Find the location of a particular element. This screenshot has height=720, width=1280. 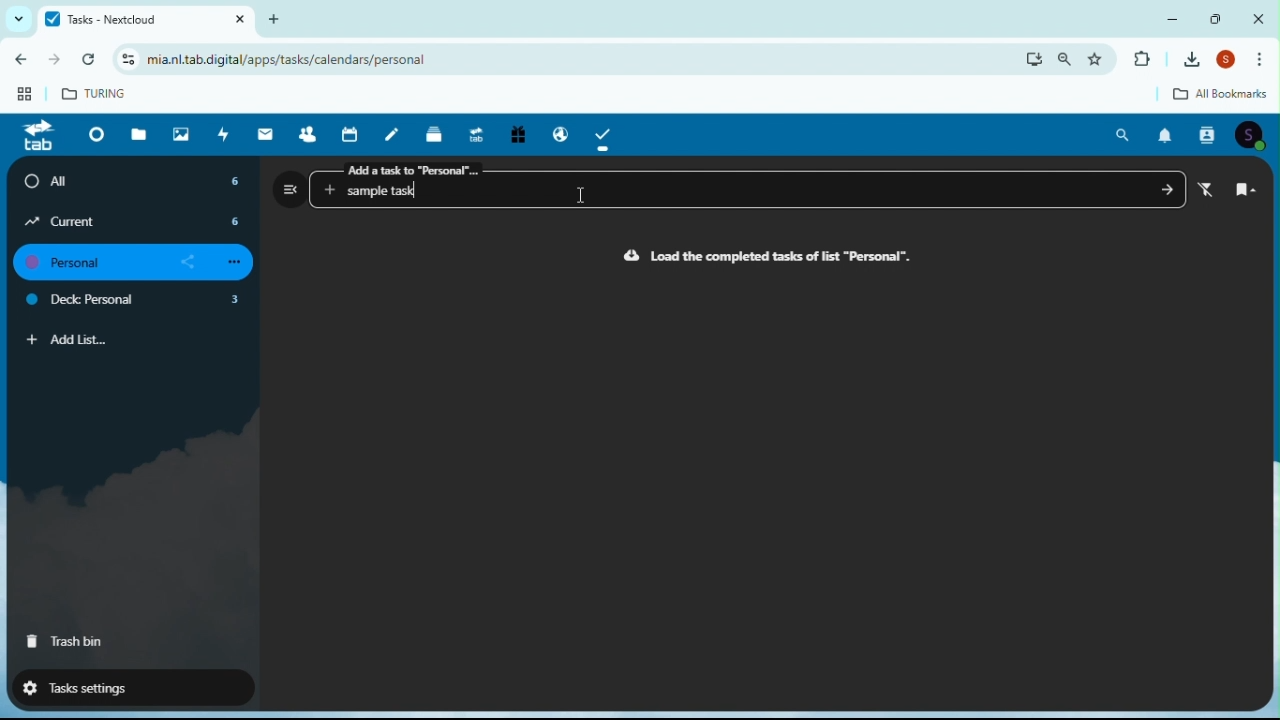

Upgrade is located at coordinates (475, 132).